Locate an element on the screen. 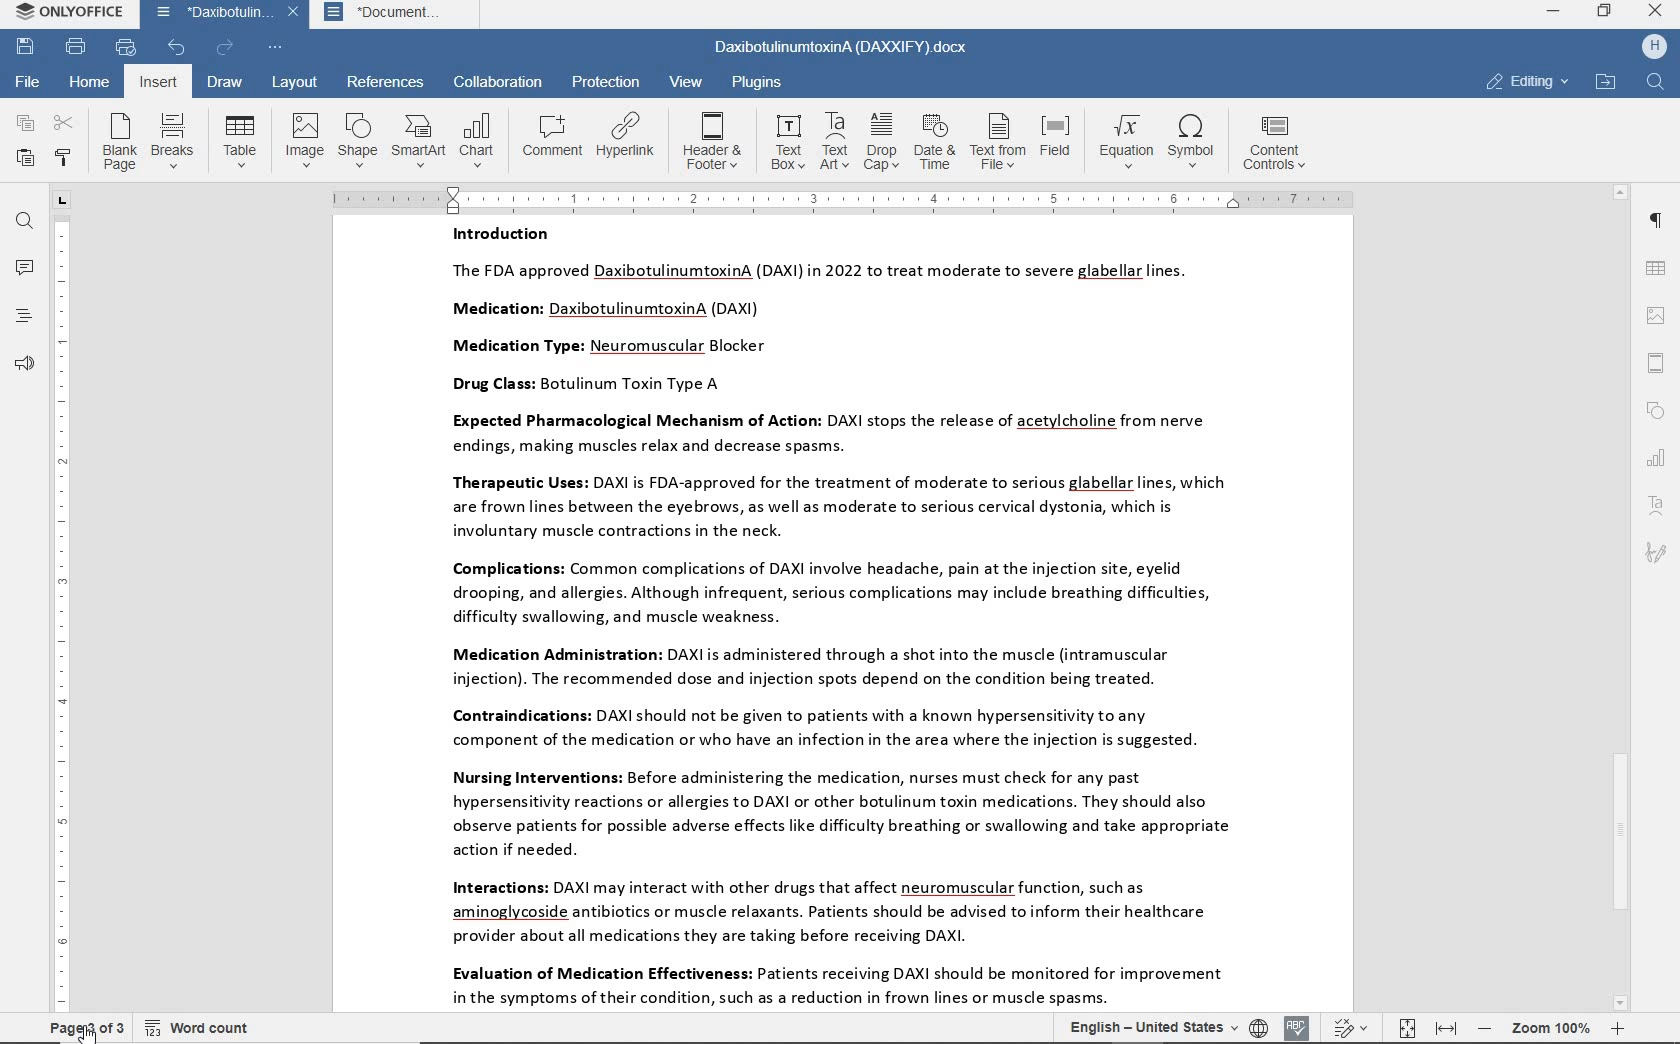 The height and width of the screenshot is (1044, 1680). tab group is located at coordinates (61, 201).